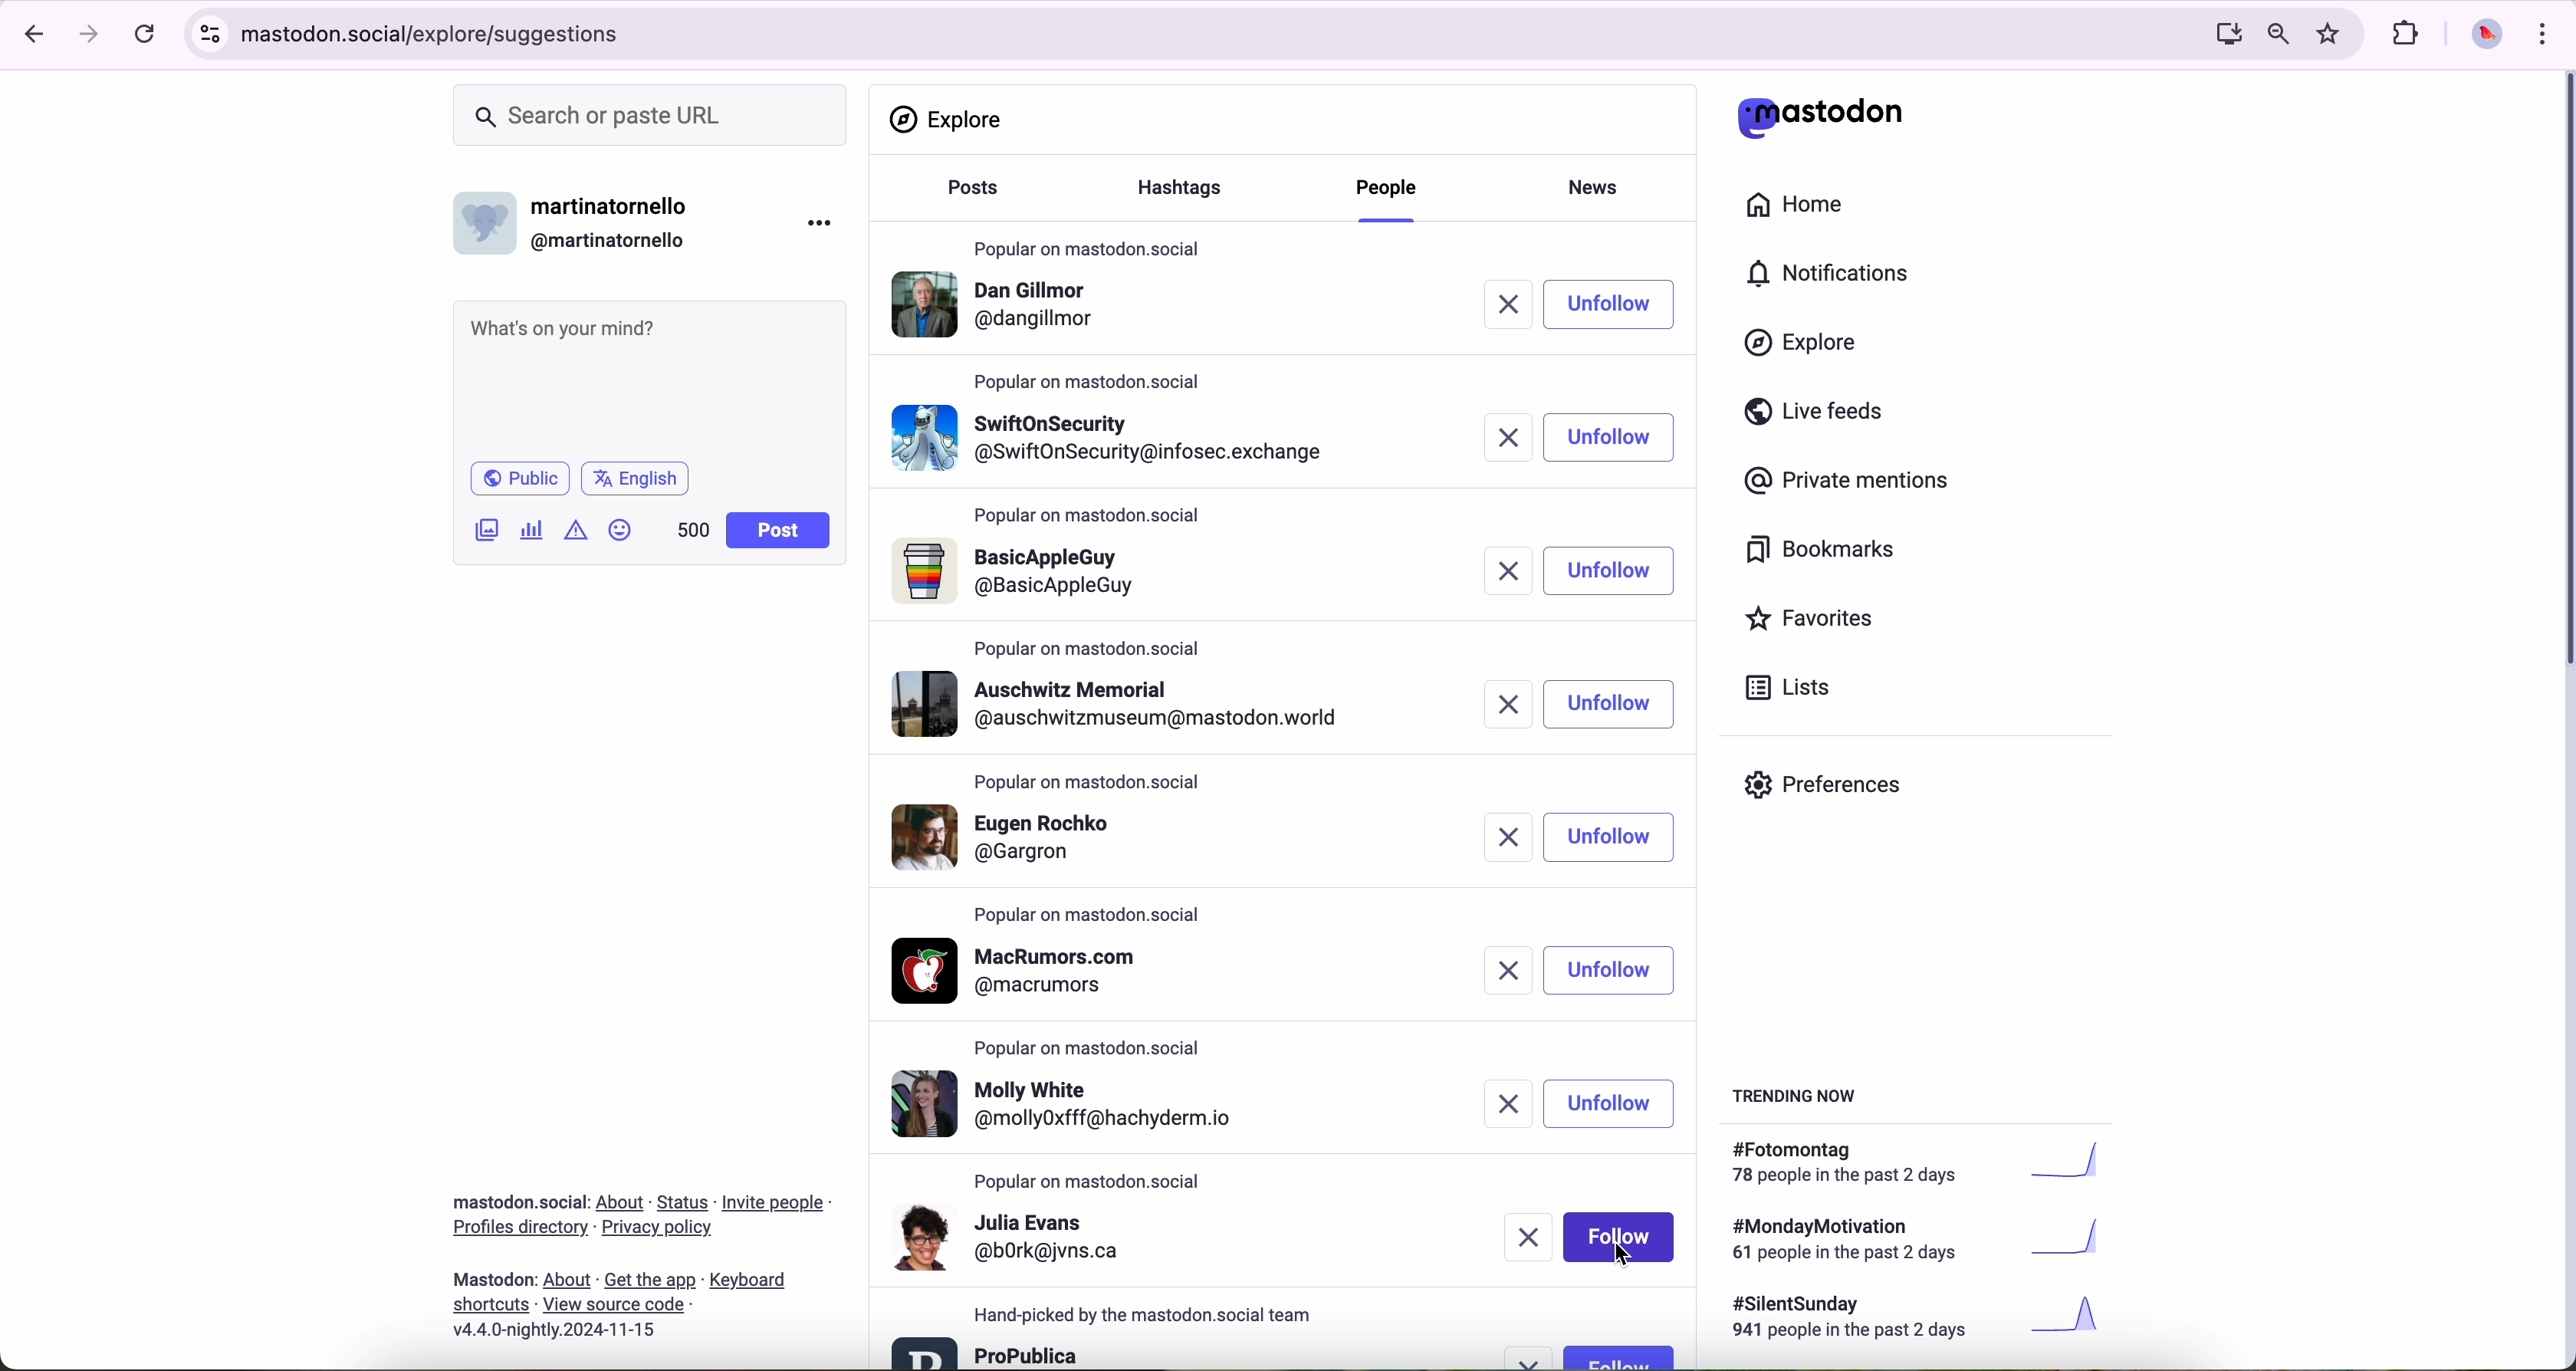  I want to click on follow button, so click(1618, 1356).